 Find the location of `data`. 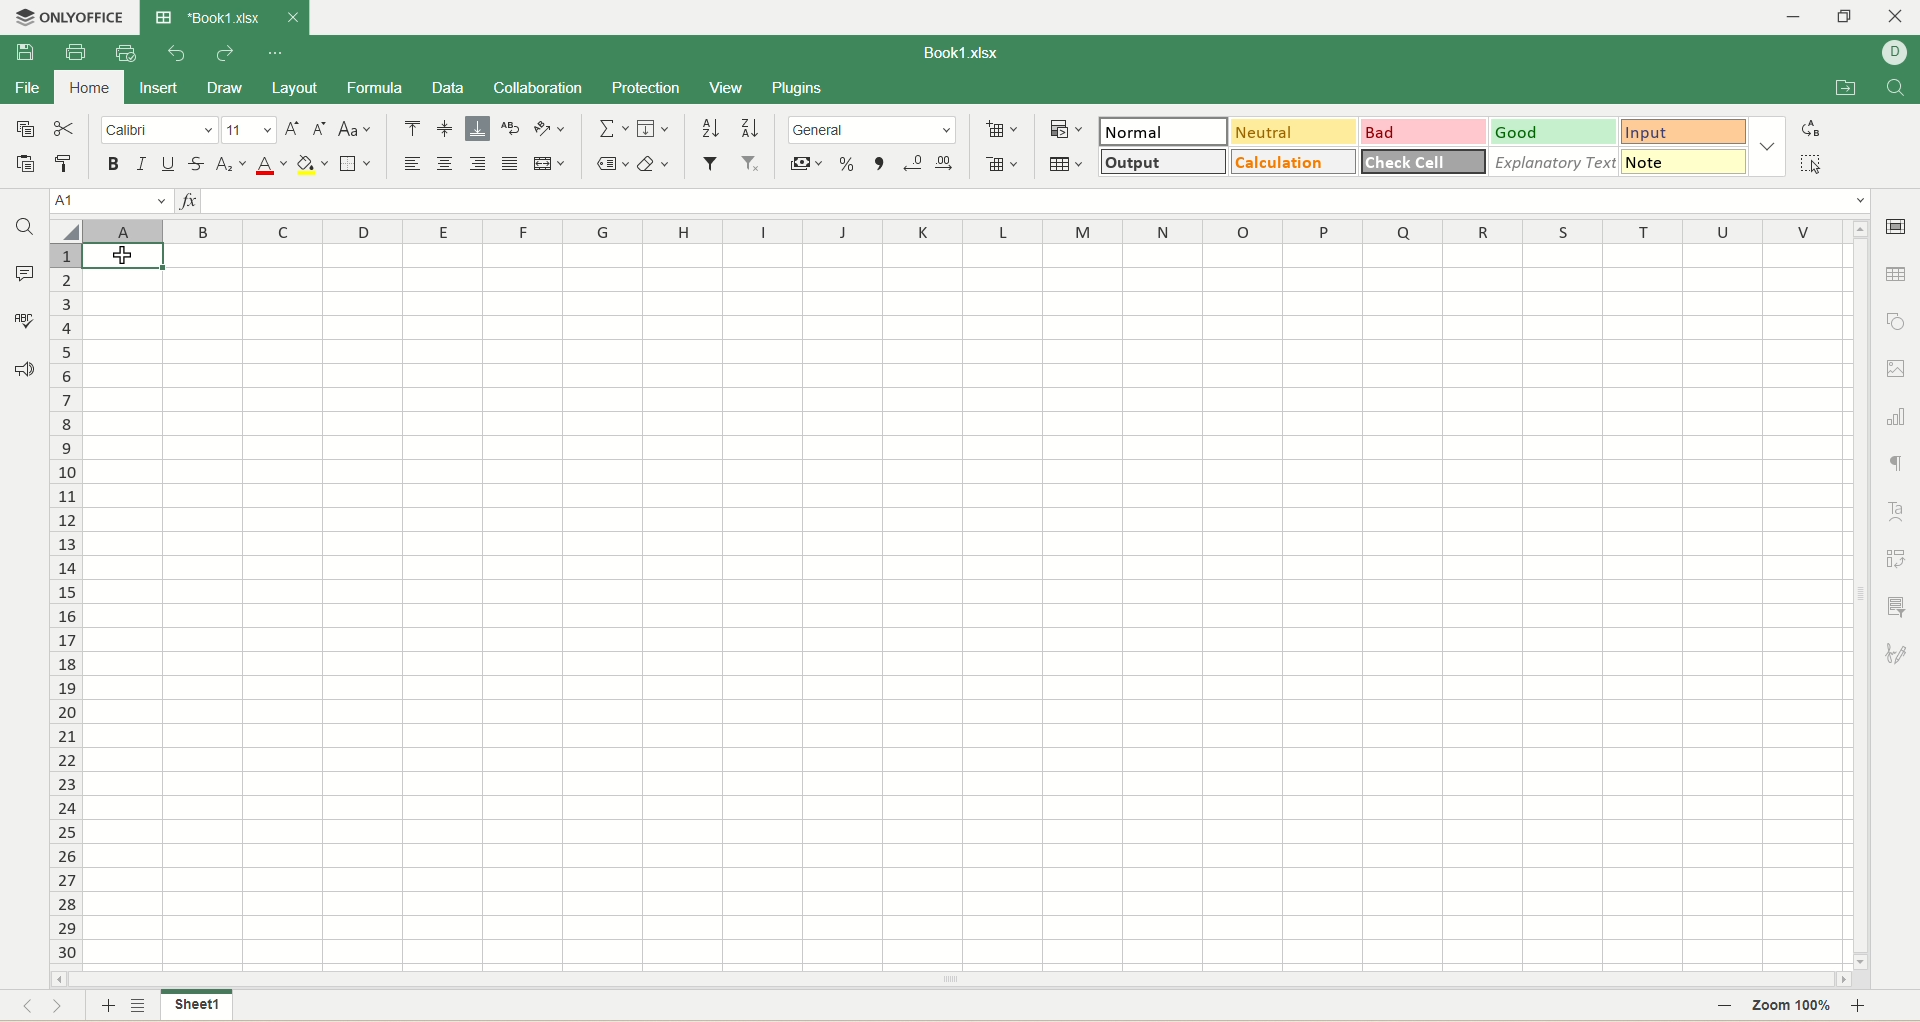

data is located at coordinates (446, 90).